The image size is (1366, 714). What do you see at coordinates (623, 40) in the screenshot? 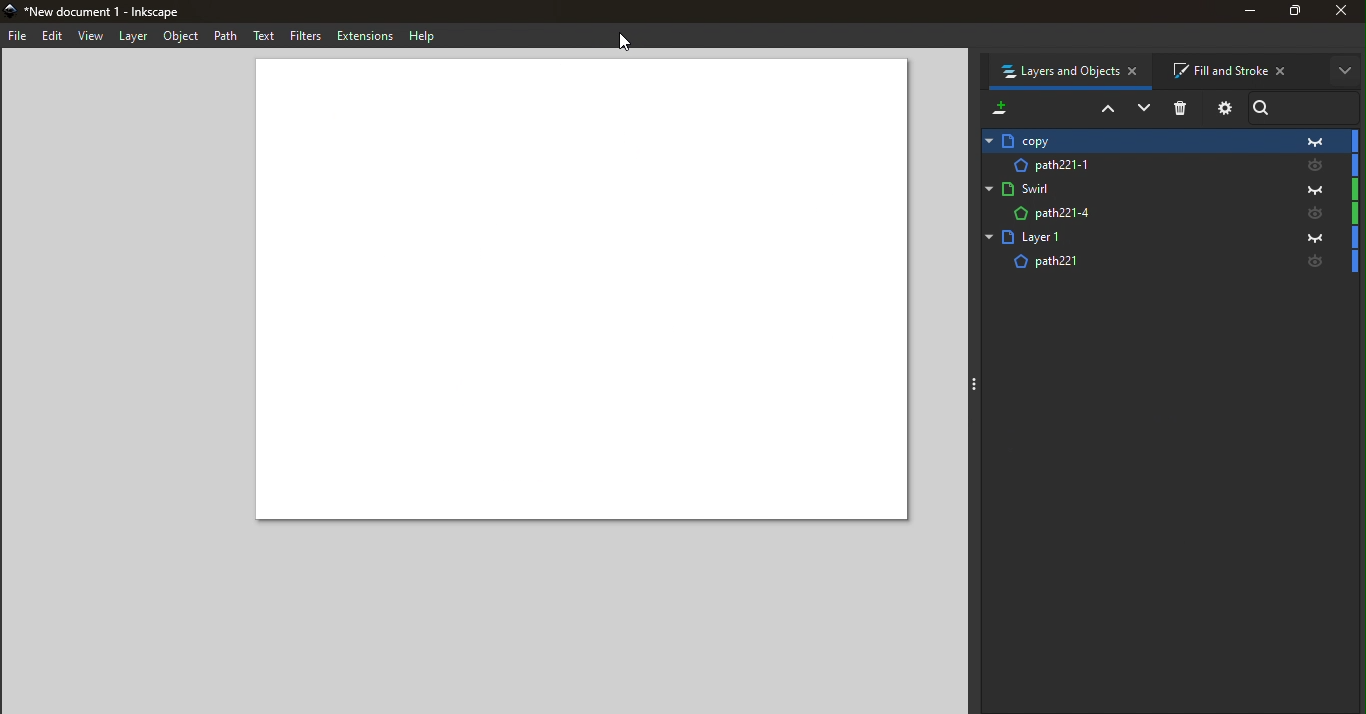
I see `cursor` at bounding box center [623, 40].